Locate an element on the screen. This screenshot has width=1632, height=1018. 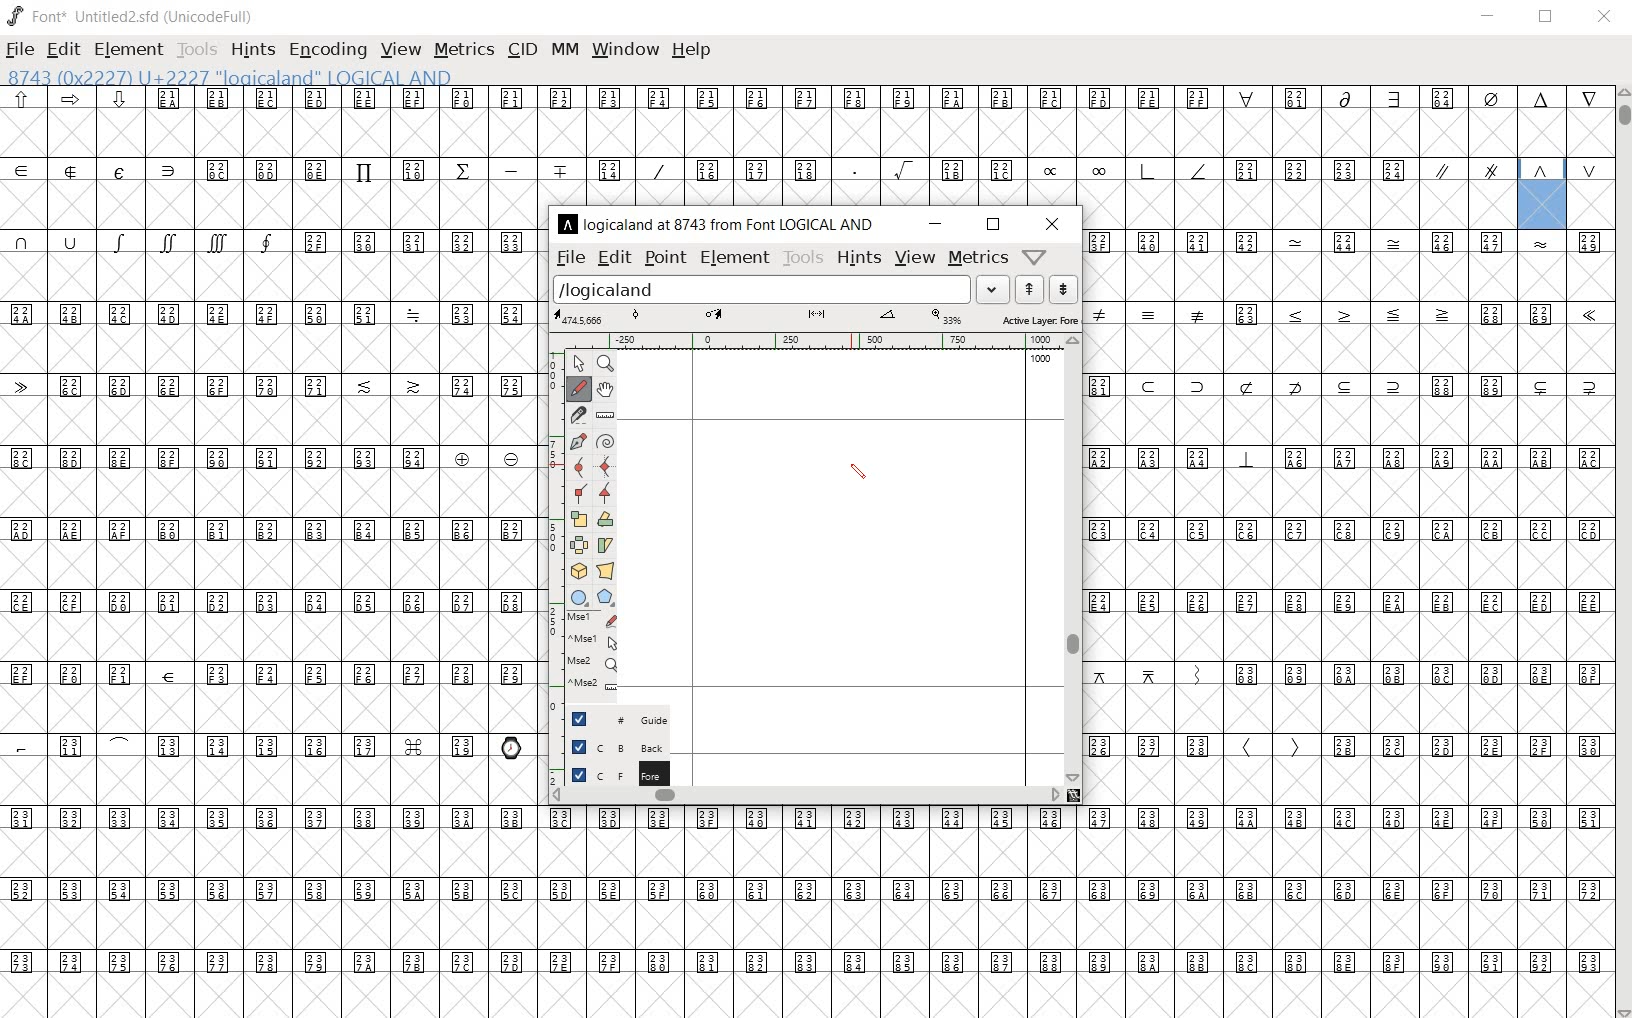
Rotate the selection is located at coordinates (605, 545).